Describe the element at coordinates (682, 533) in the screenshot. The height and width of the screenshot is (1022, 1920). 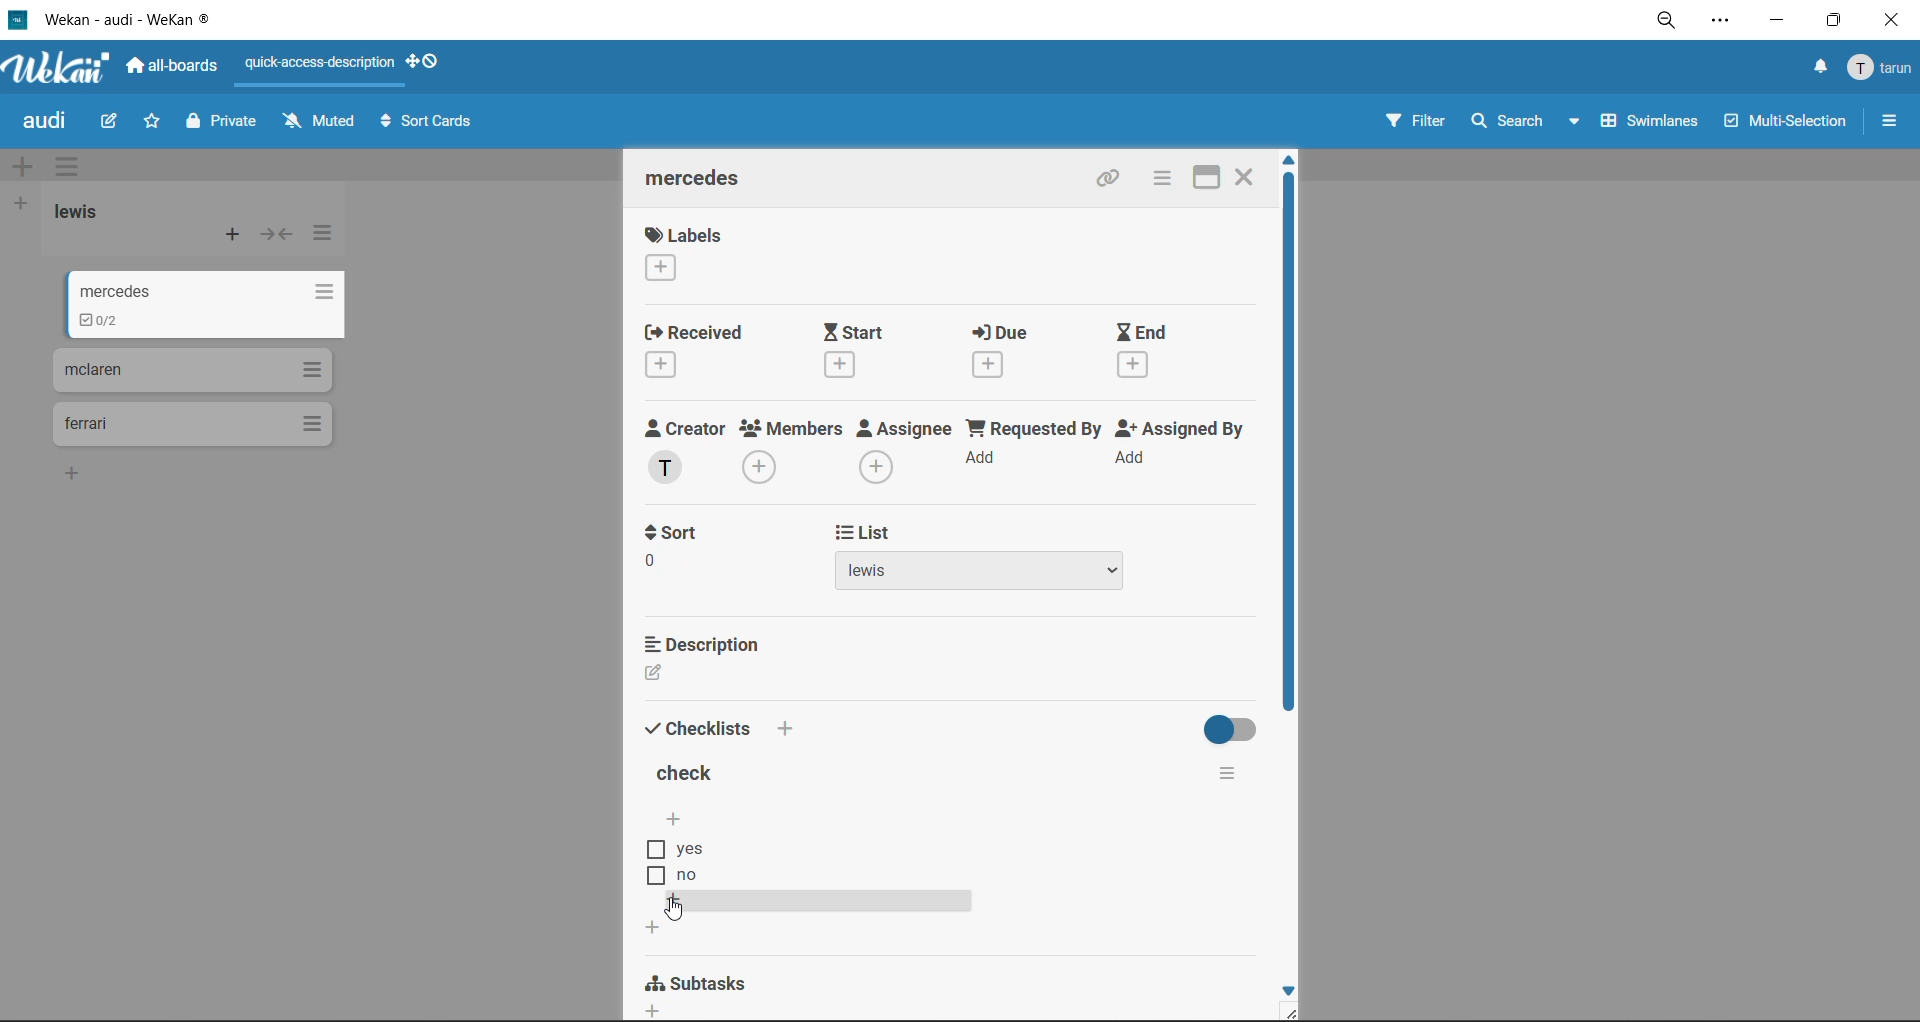
I see `sort` at that location.